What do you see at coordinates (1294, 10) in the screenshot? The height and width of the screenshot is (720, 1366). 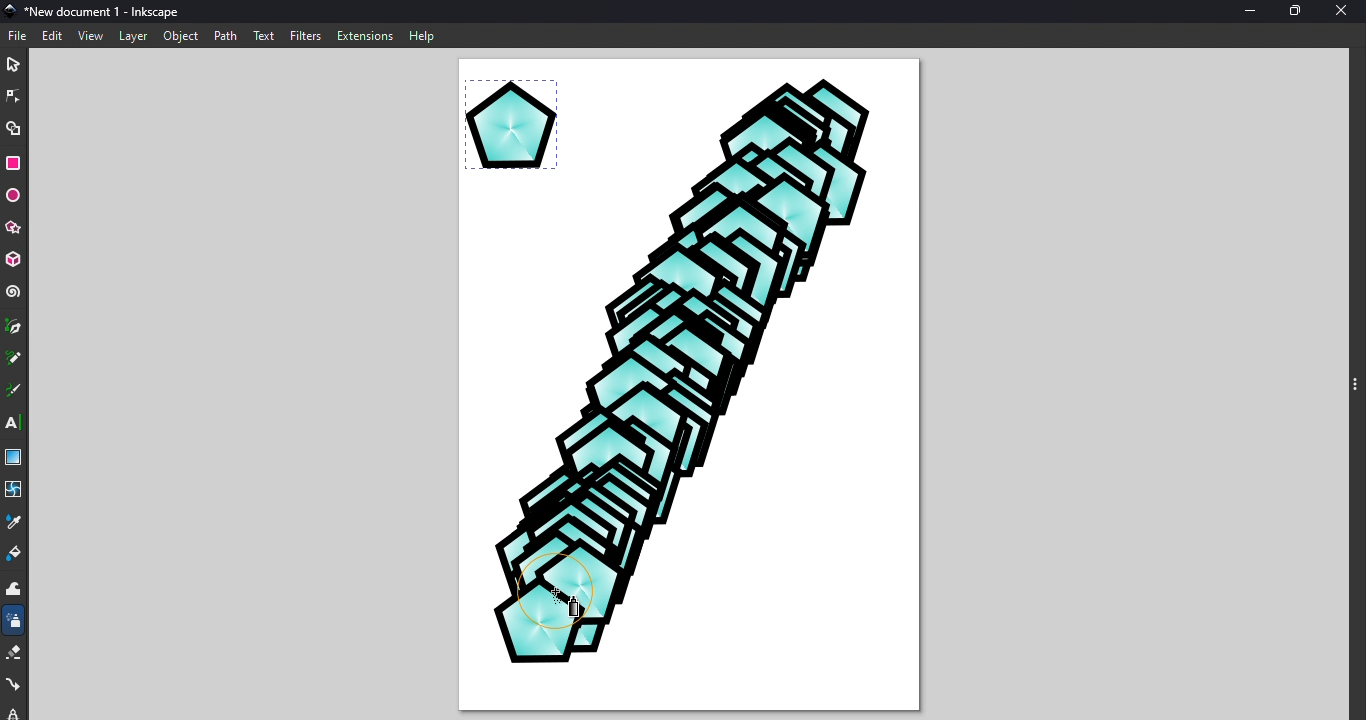 I see `Maximize` at bounding box center [1294, 10].